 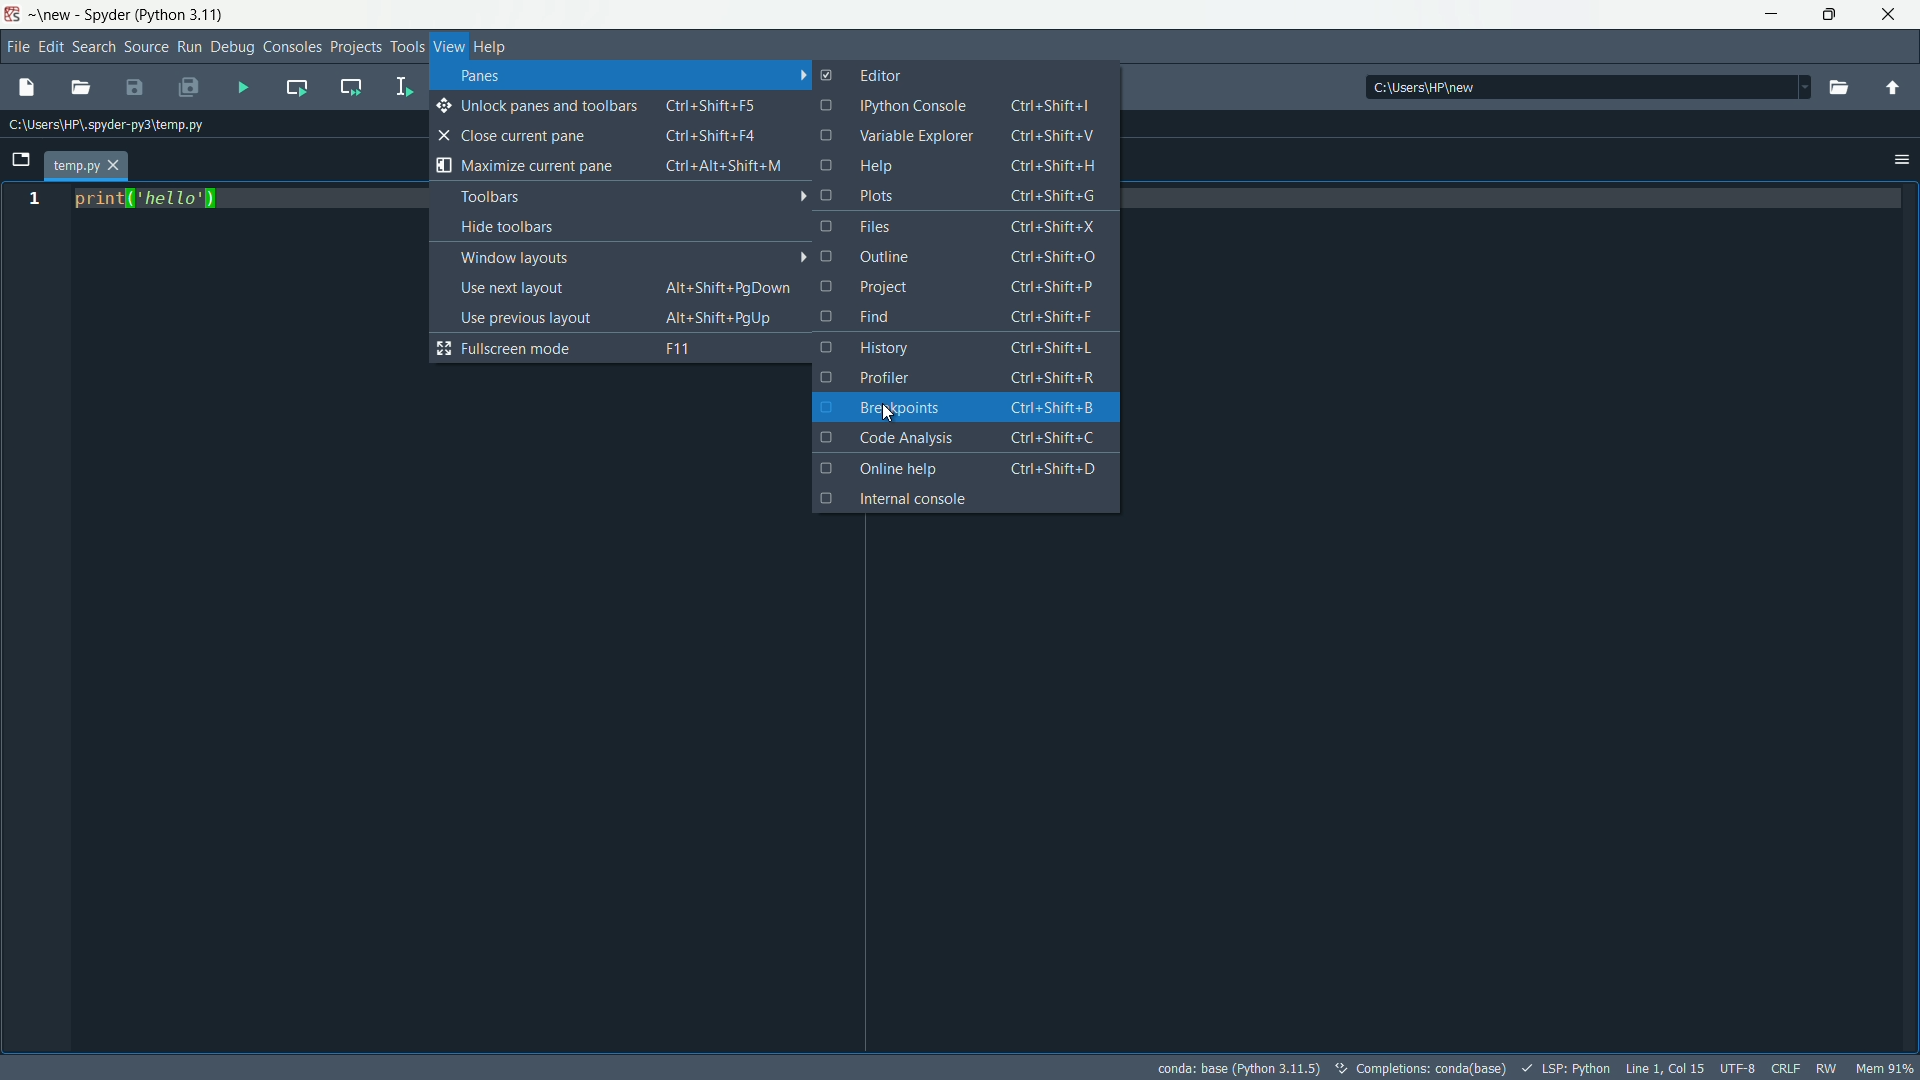 I want to click on parent directory, so click(x=1894, y=88).